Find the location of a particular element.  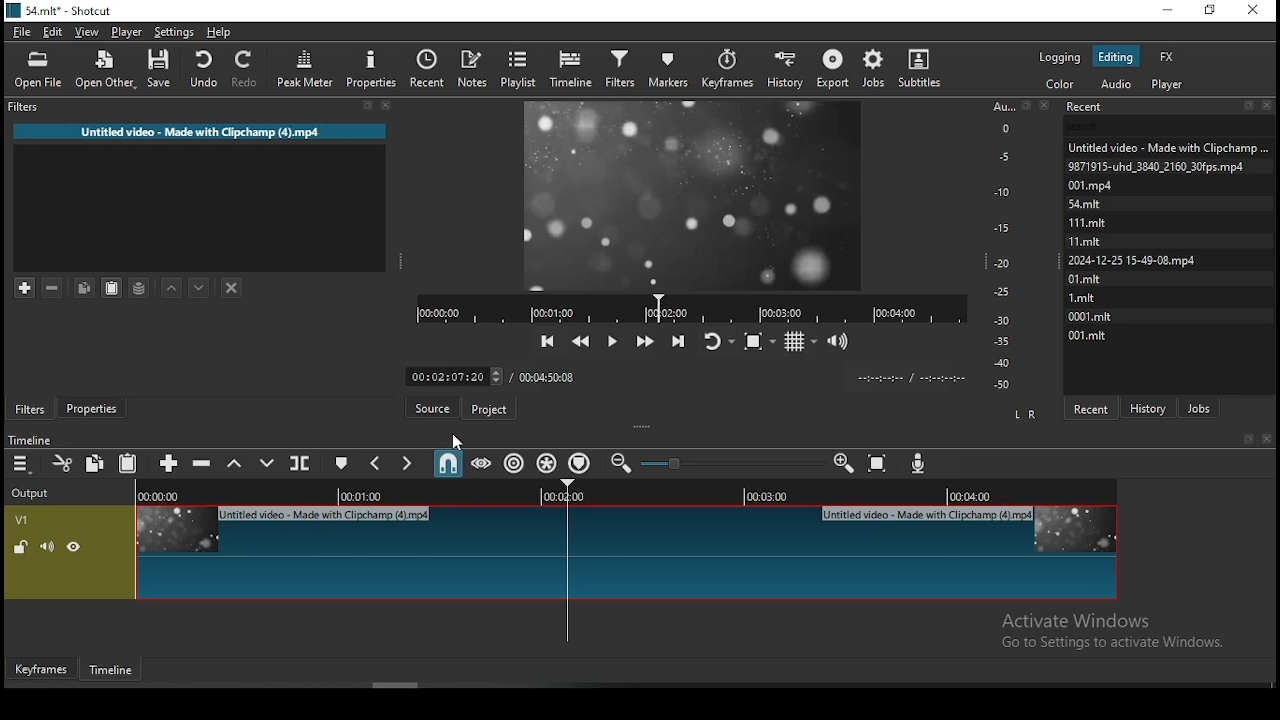

Untied video - Made with Clipcham9871915-uhd_3640_2160_30fps.mp4001mStmitmitmit| 2024-12-25 15-49-08.mp4OlmitLmit0001.mitotmit is located at coordinates (1170, 236).